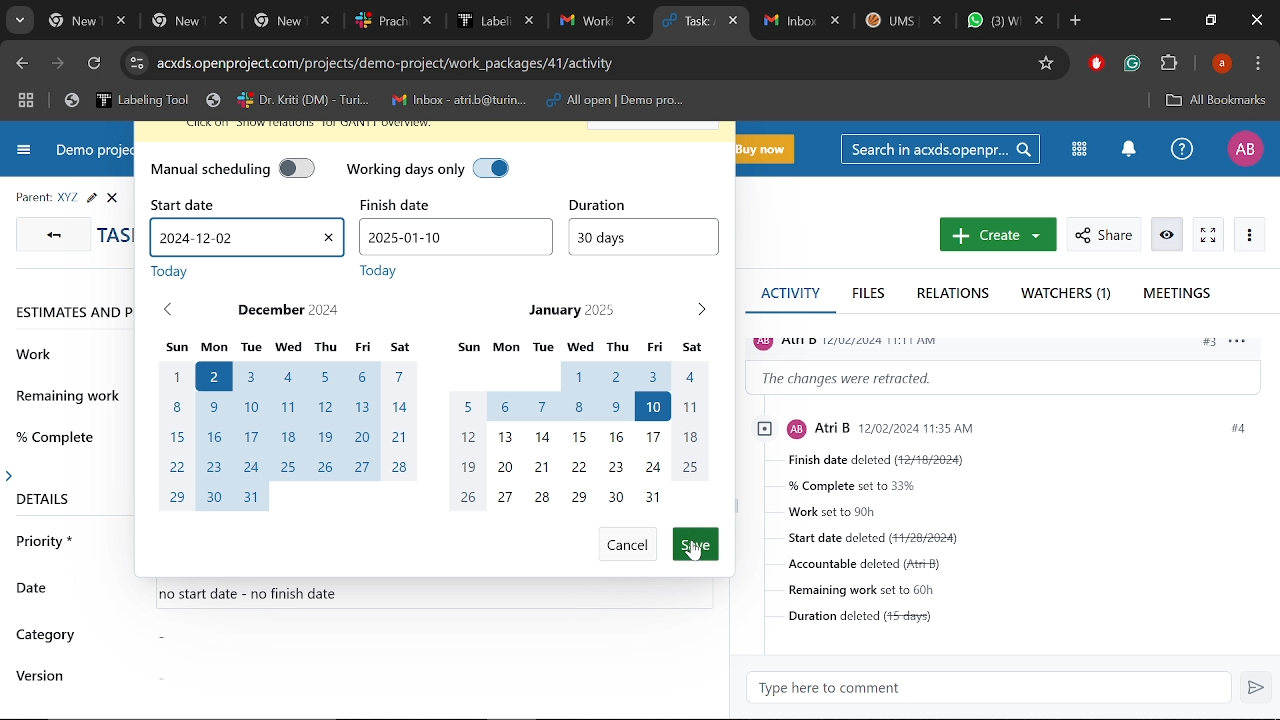  I want to click on Other tabs, so click(905, 23).